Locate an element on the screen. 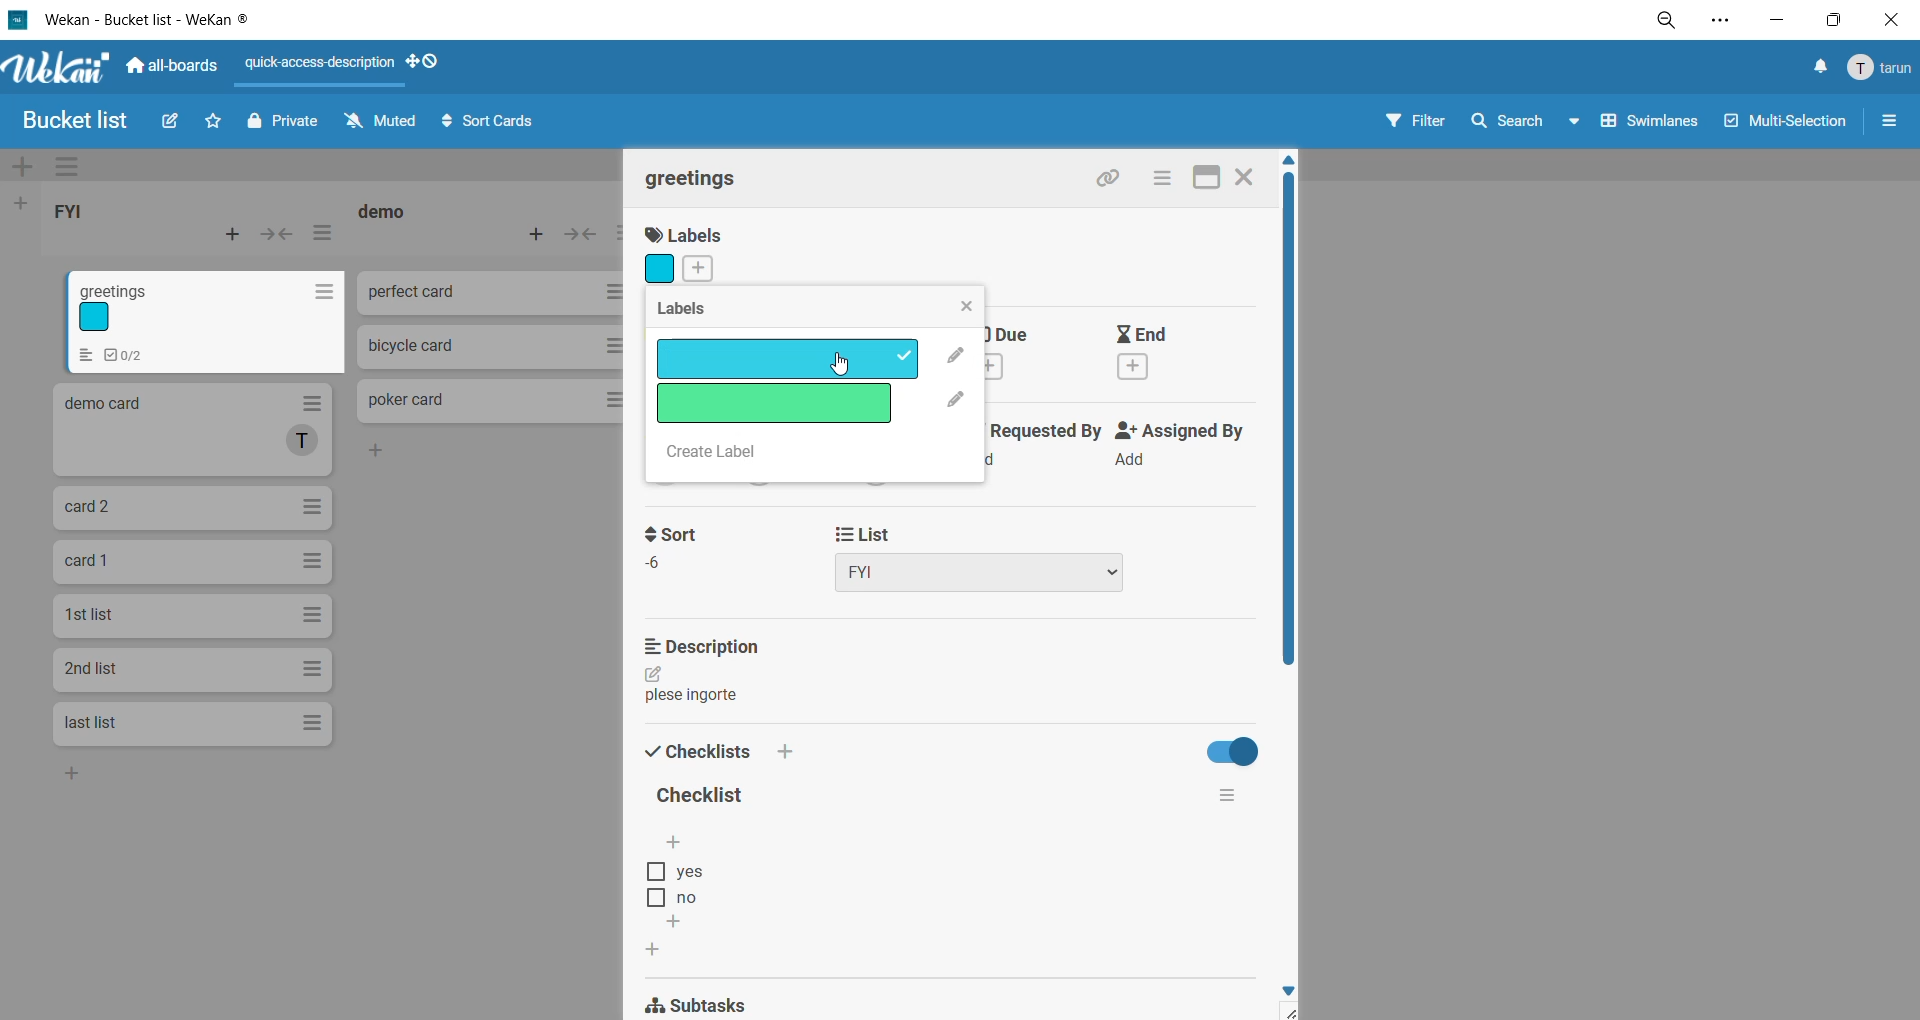  edit label is located at coordinates (954, 377).